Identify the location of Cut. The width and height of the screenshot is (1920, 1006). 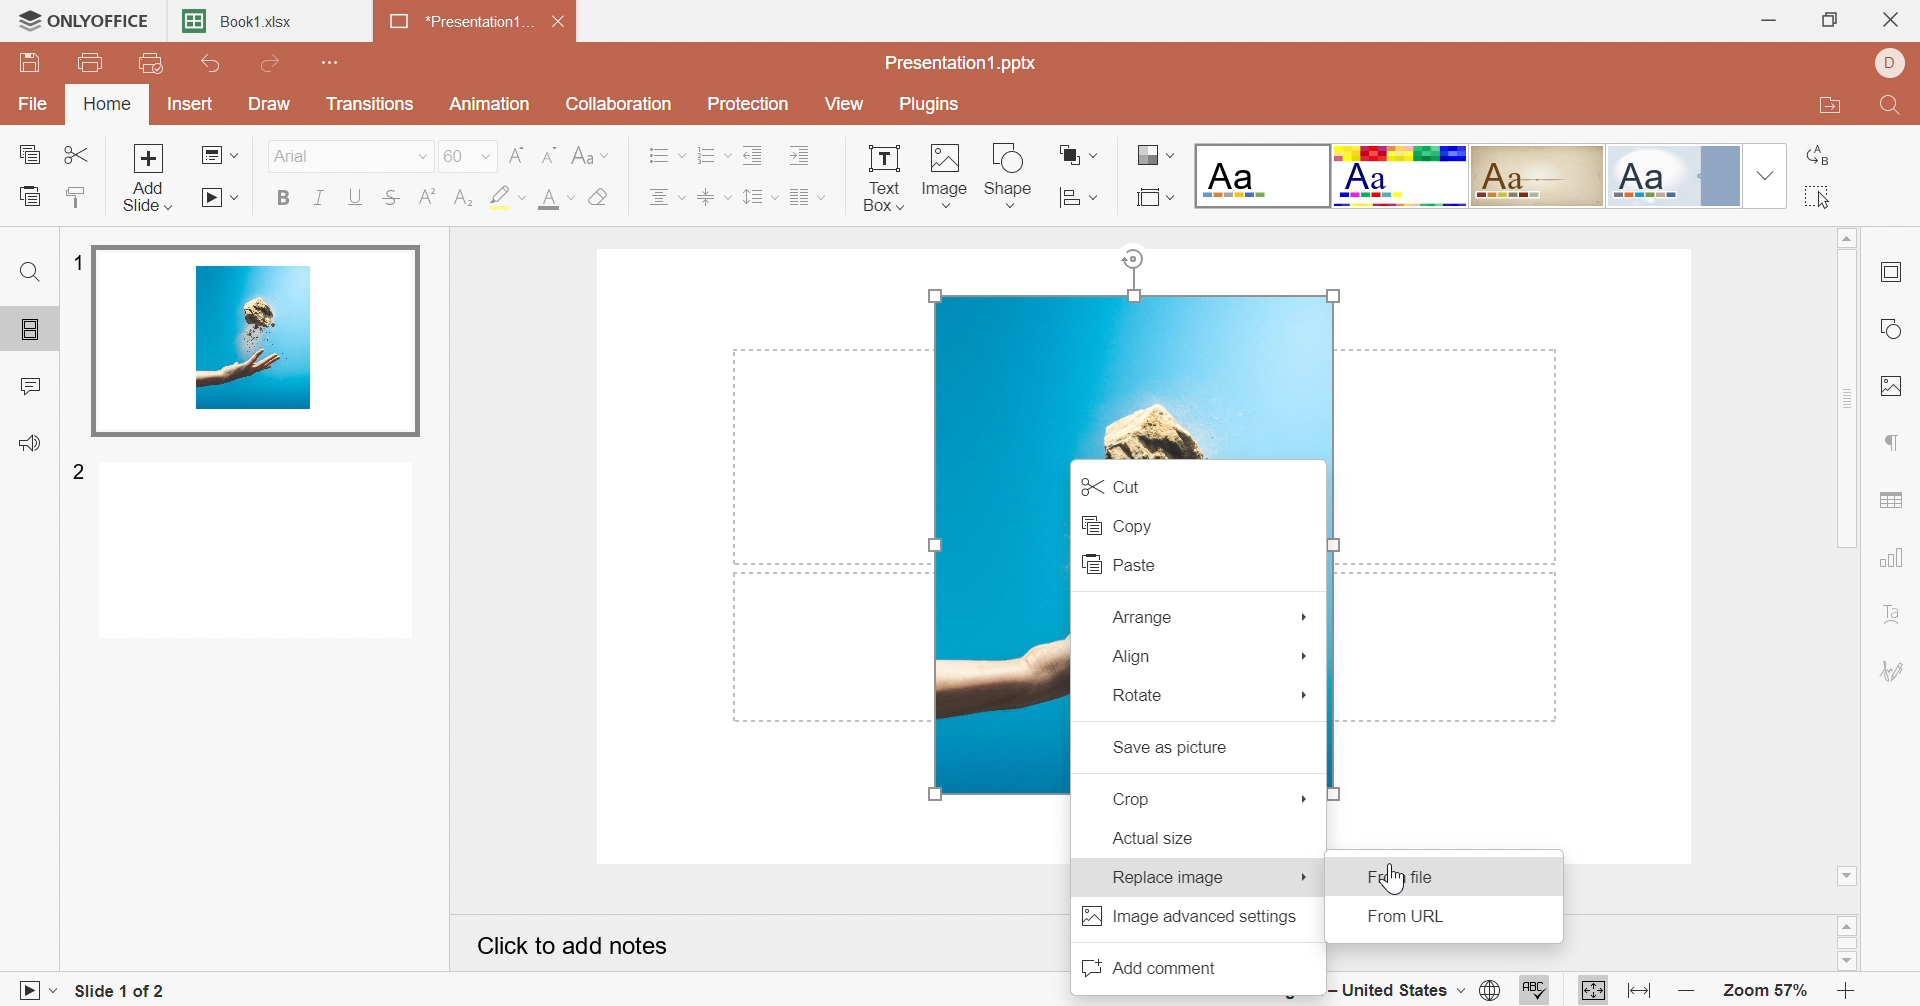
(79, 154).